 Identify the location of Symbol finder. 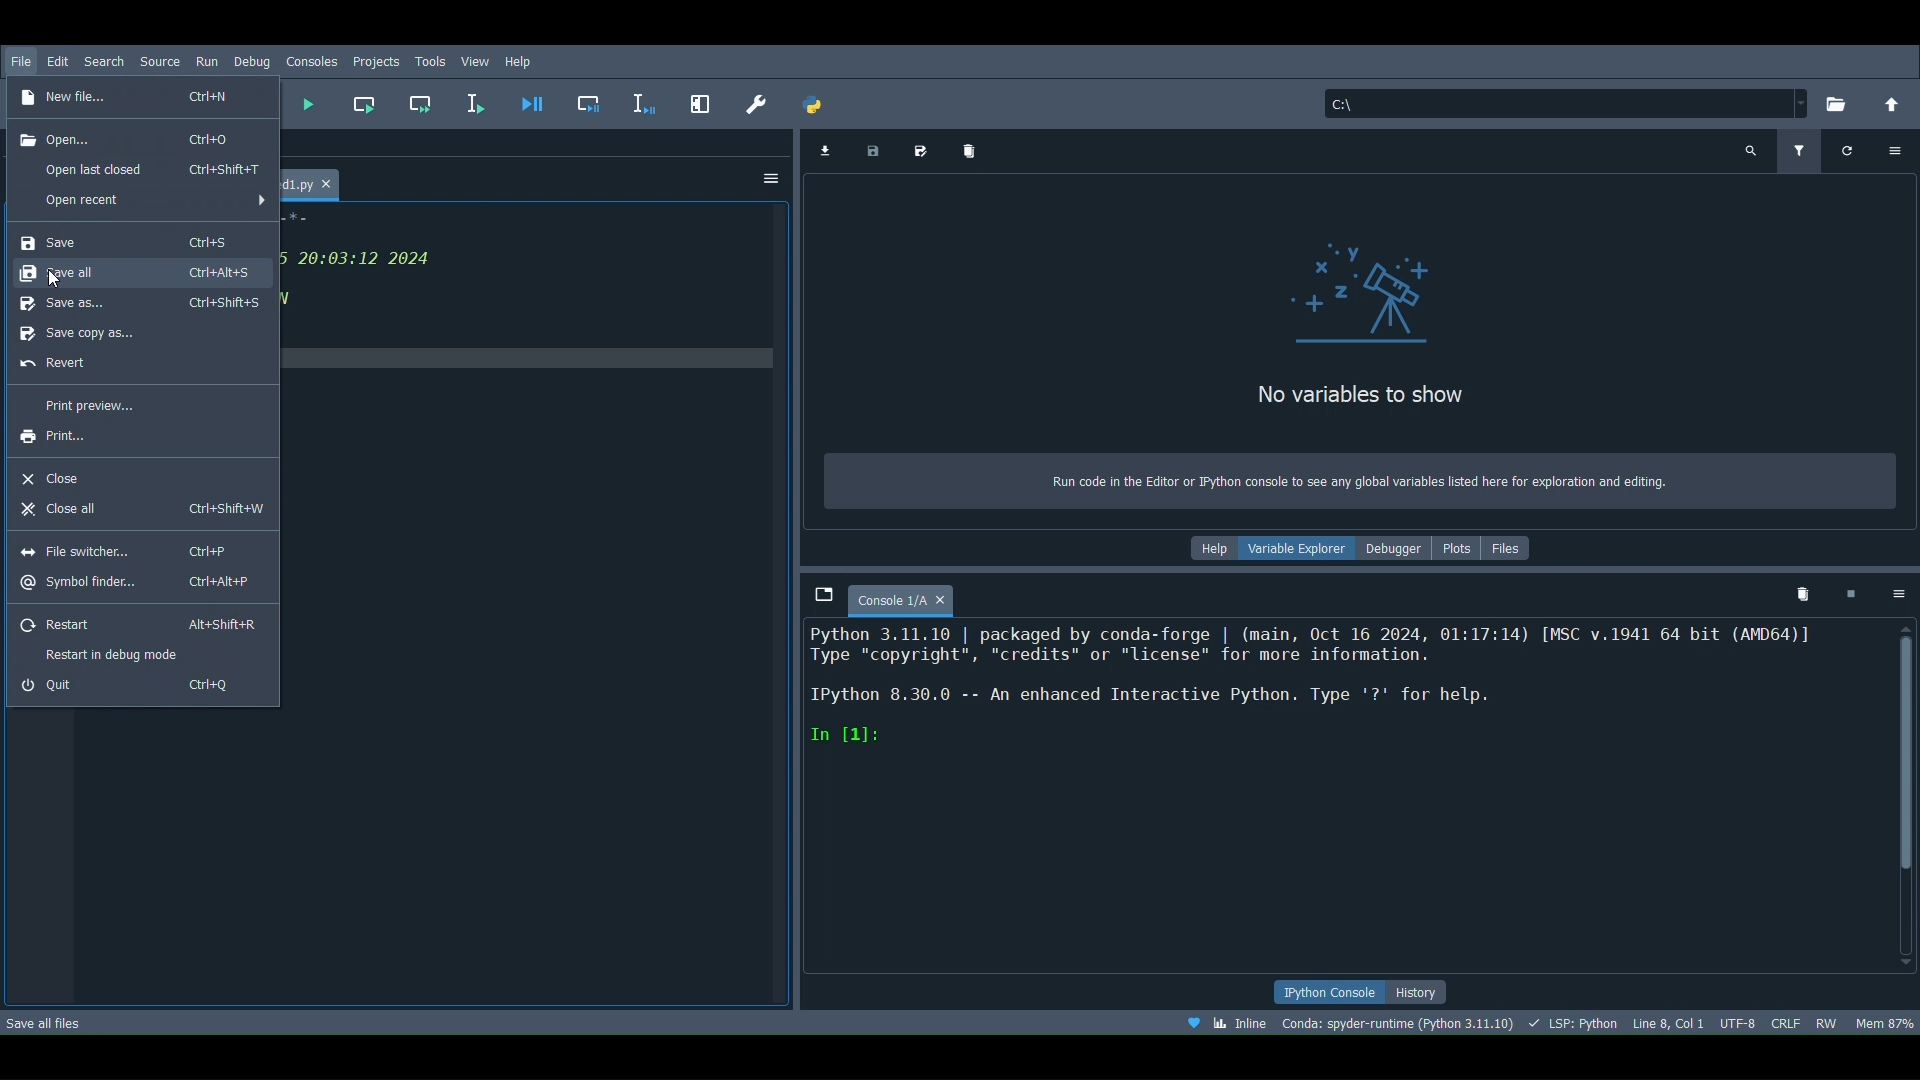
(134, 582).